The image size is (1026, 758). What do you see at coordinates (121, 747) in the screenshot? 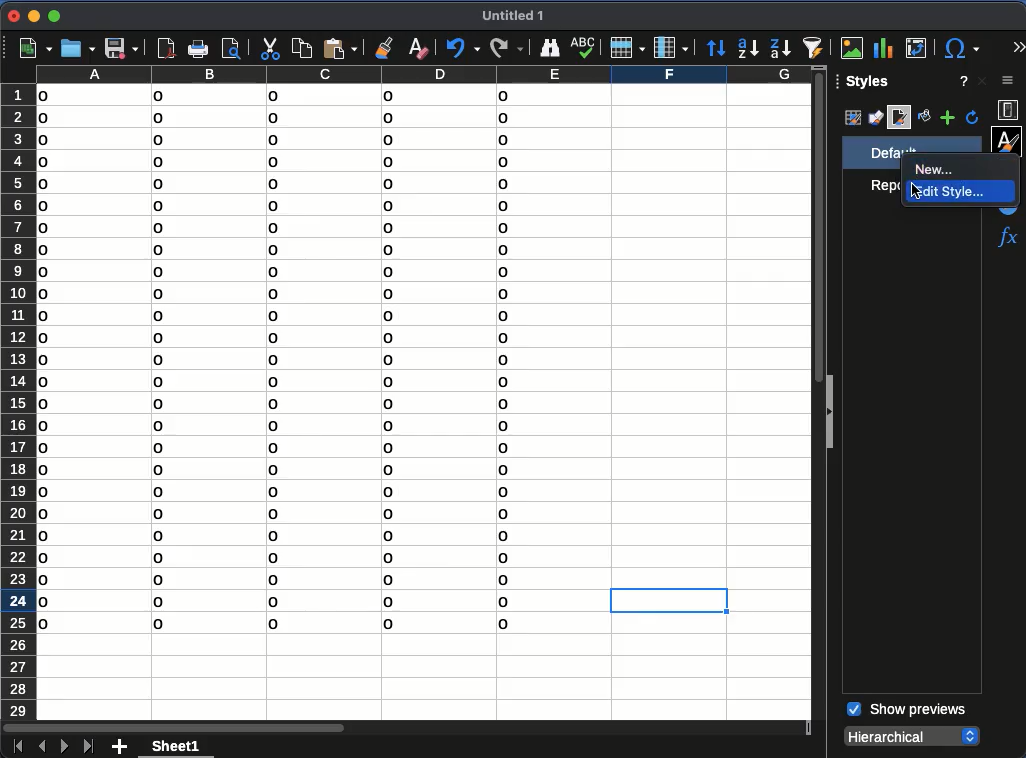
I see `add` at bounding box center [121, 747].